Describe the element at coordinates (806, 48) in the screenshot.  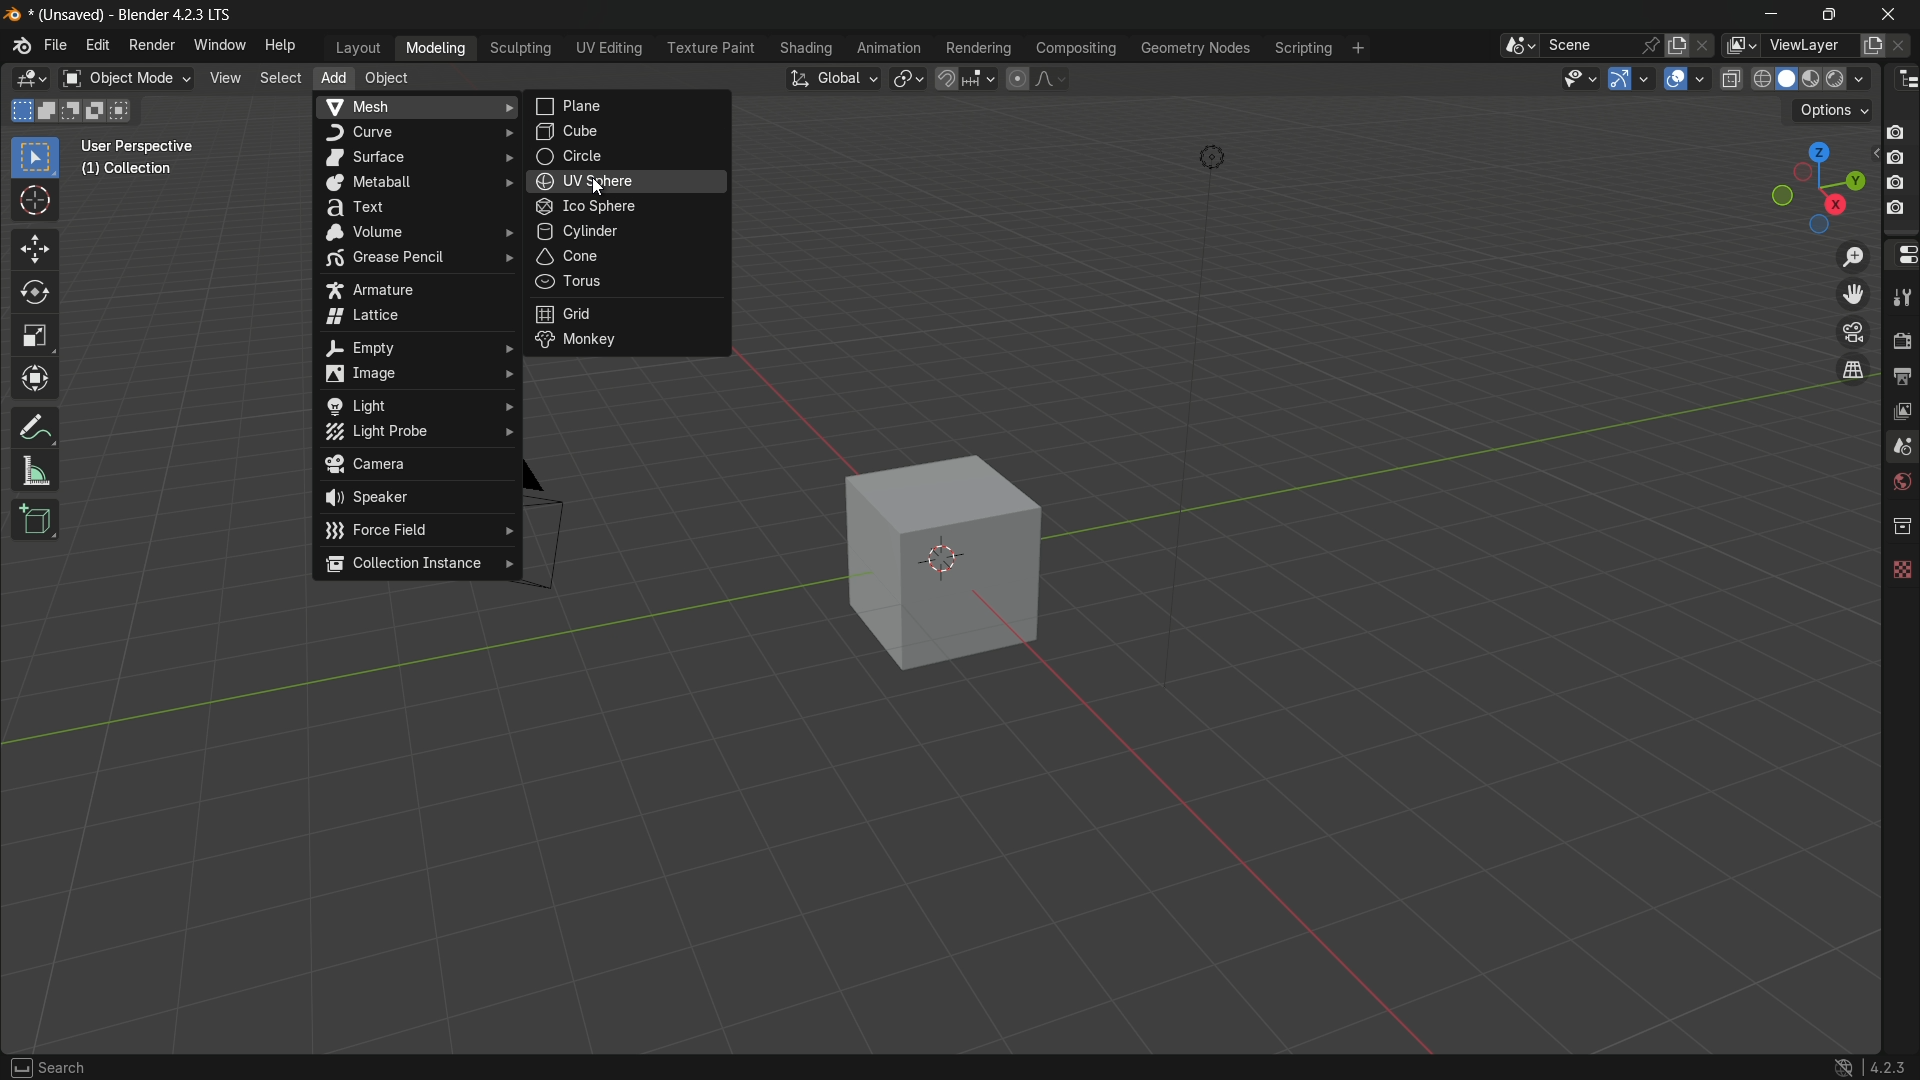
I see `shading menu` at that location.